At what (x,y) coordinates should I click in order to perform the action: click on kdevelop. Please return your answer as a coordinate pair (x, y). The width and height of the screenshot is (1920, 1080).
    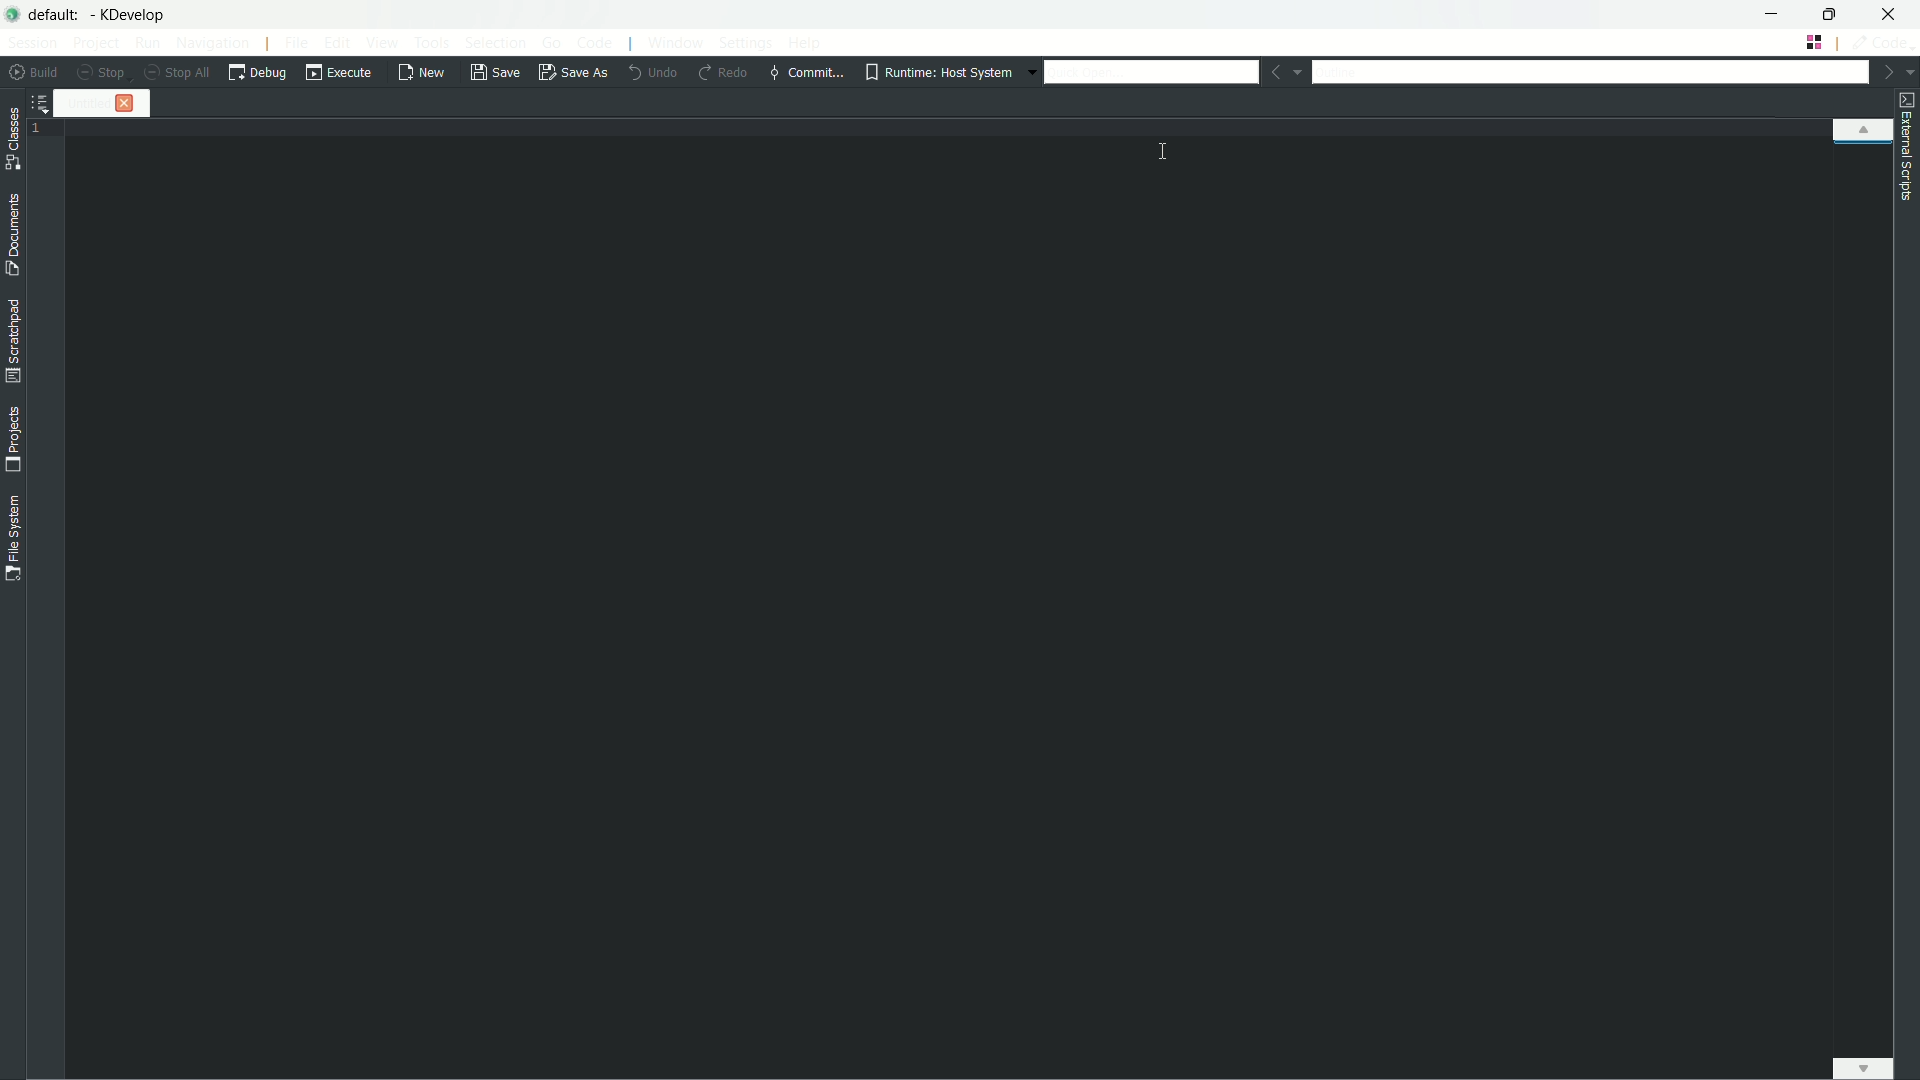
    Looking at the image, I should click on (130, 15).